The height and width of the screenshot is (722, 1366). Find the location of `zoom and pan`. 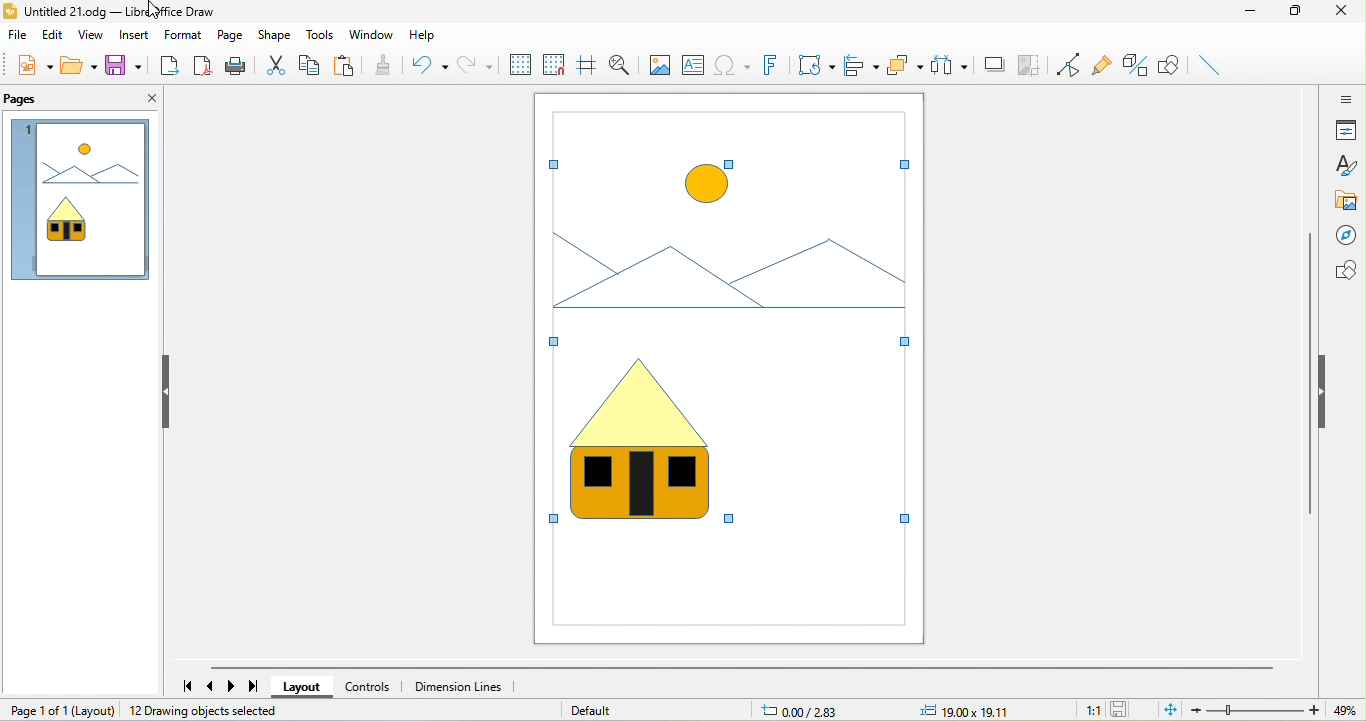

zoom and pan is located at coordinates (620, 63).